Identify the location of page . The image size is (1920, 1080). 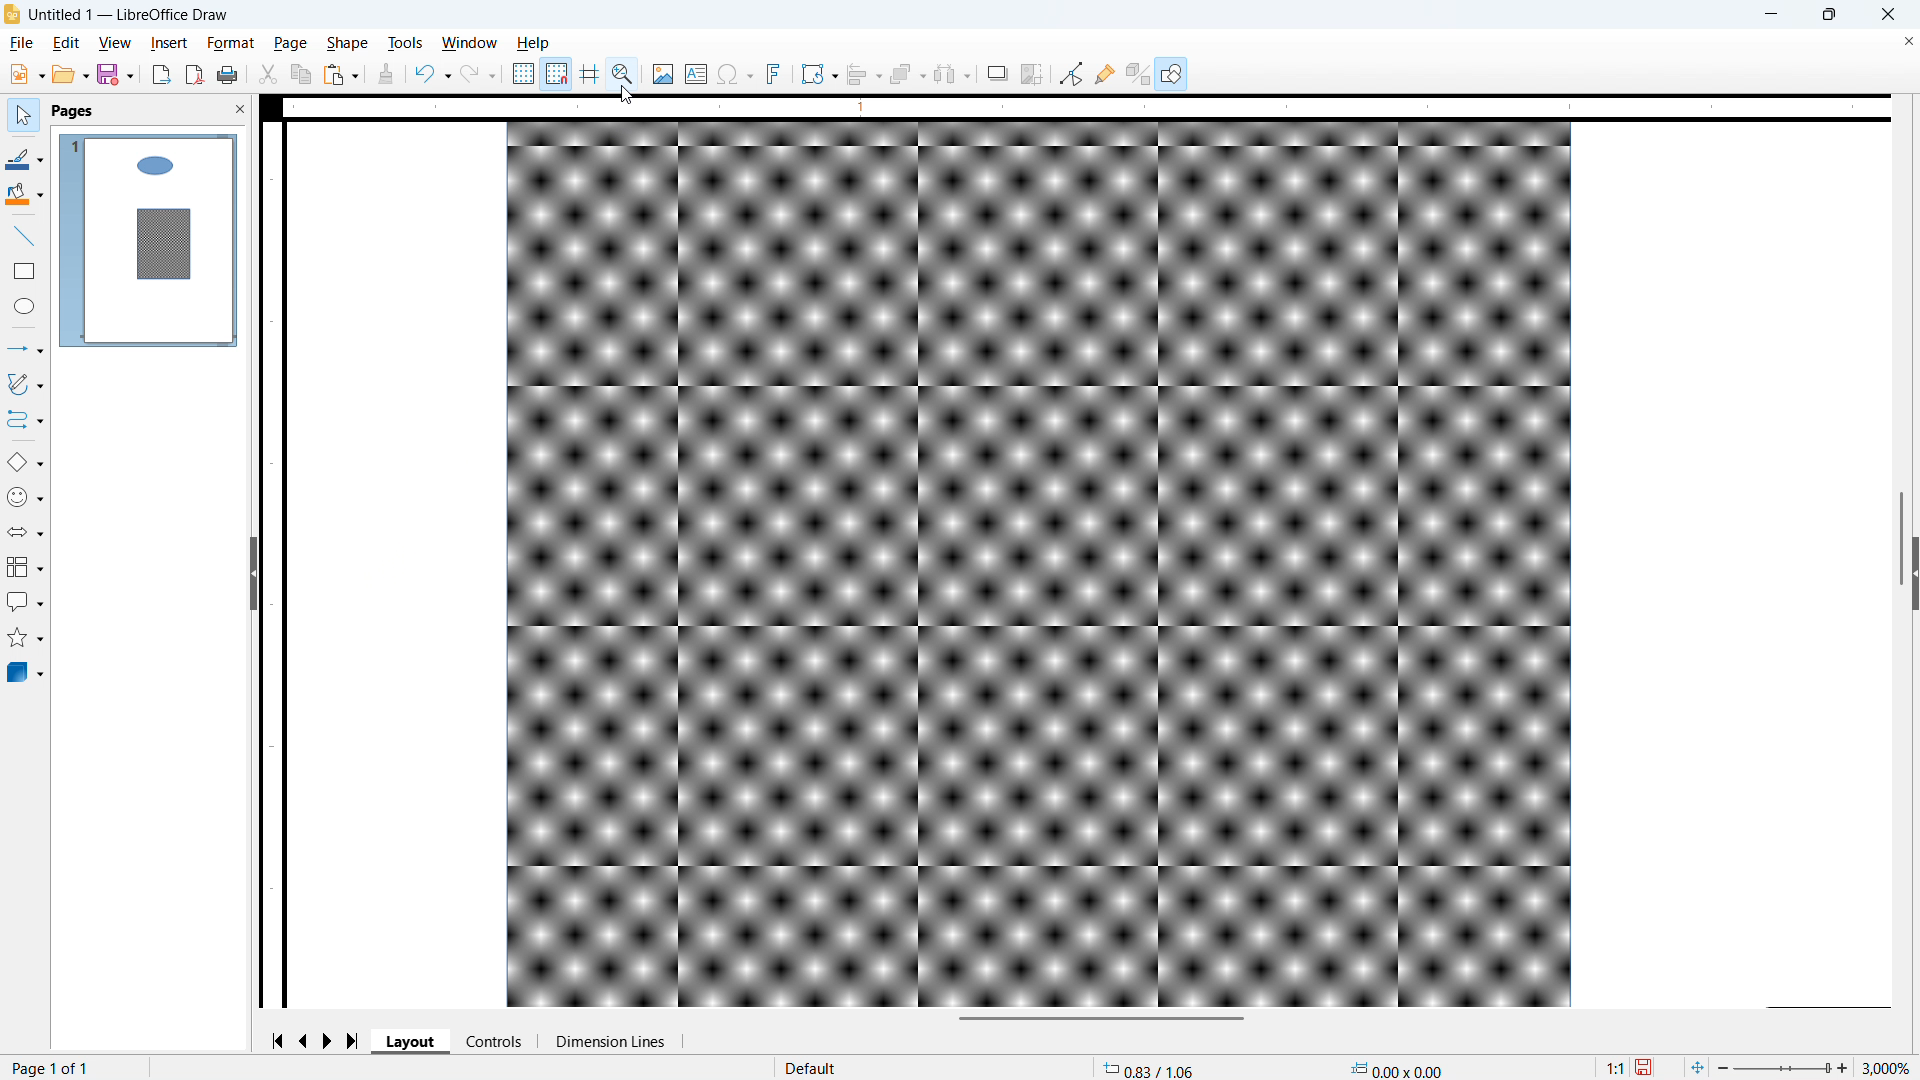
(290, 43).